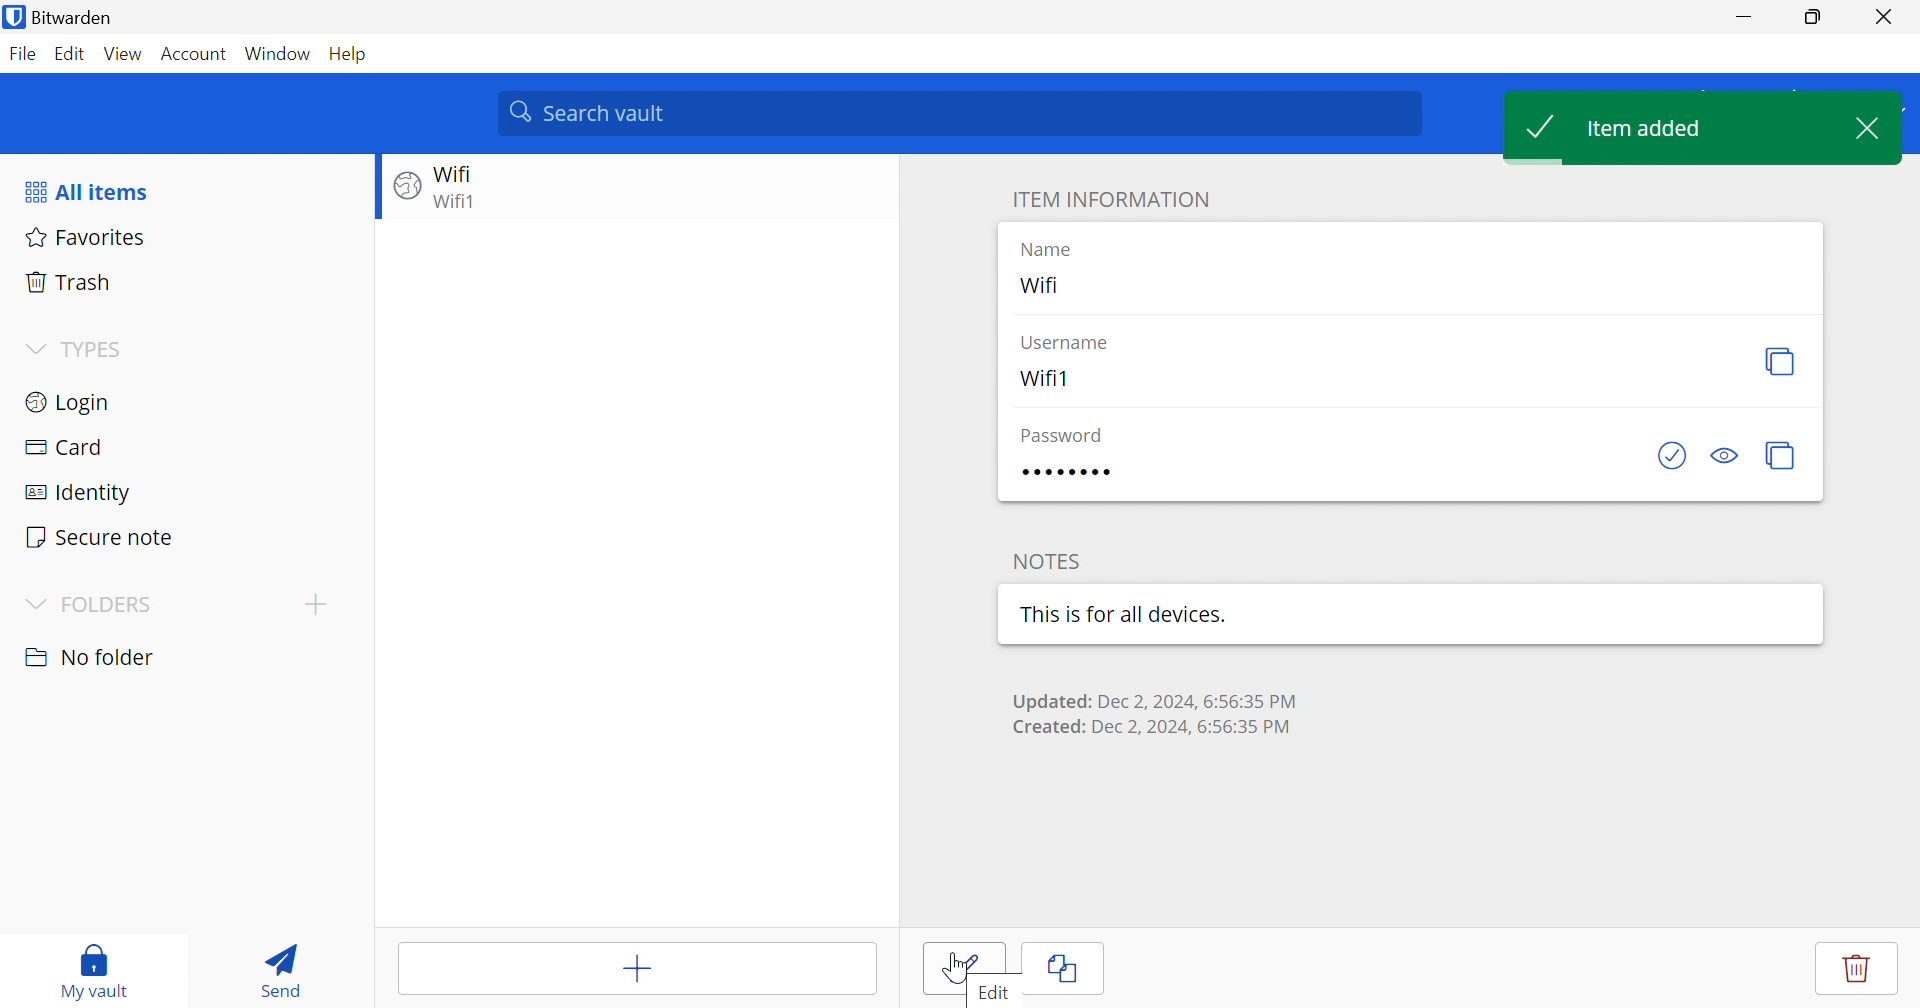  Describe the element at coordinates (1156, 699) in the screenshot. I see `Updated: Dec 2, 2024,6:56:35 PM` at that location.